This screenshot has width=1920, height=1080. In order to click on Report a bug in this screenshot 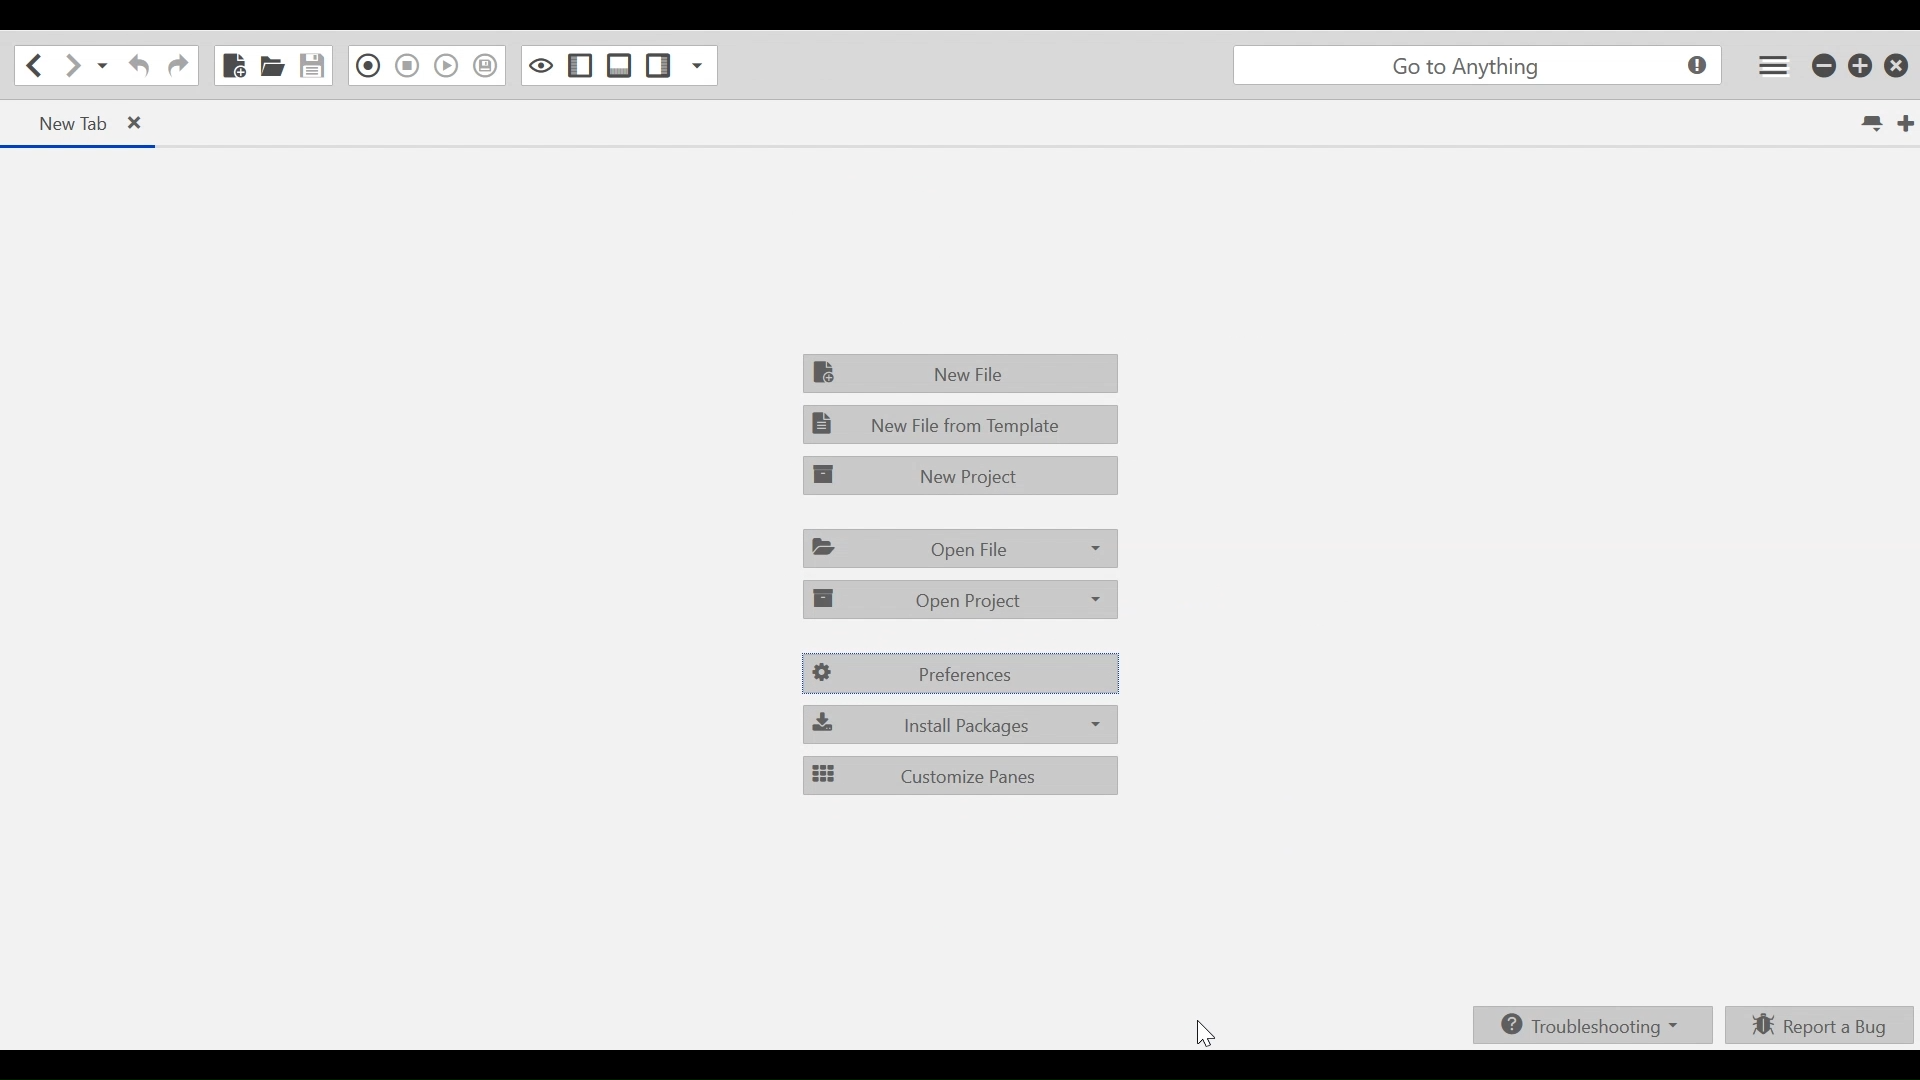, I will do `click(1816, 1025)`.